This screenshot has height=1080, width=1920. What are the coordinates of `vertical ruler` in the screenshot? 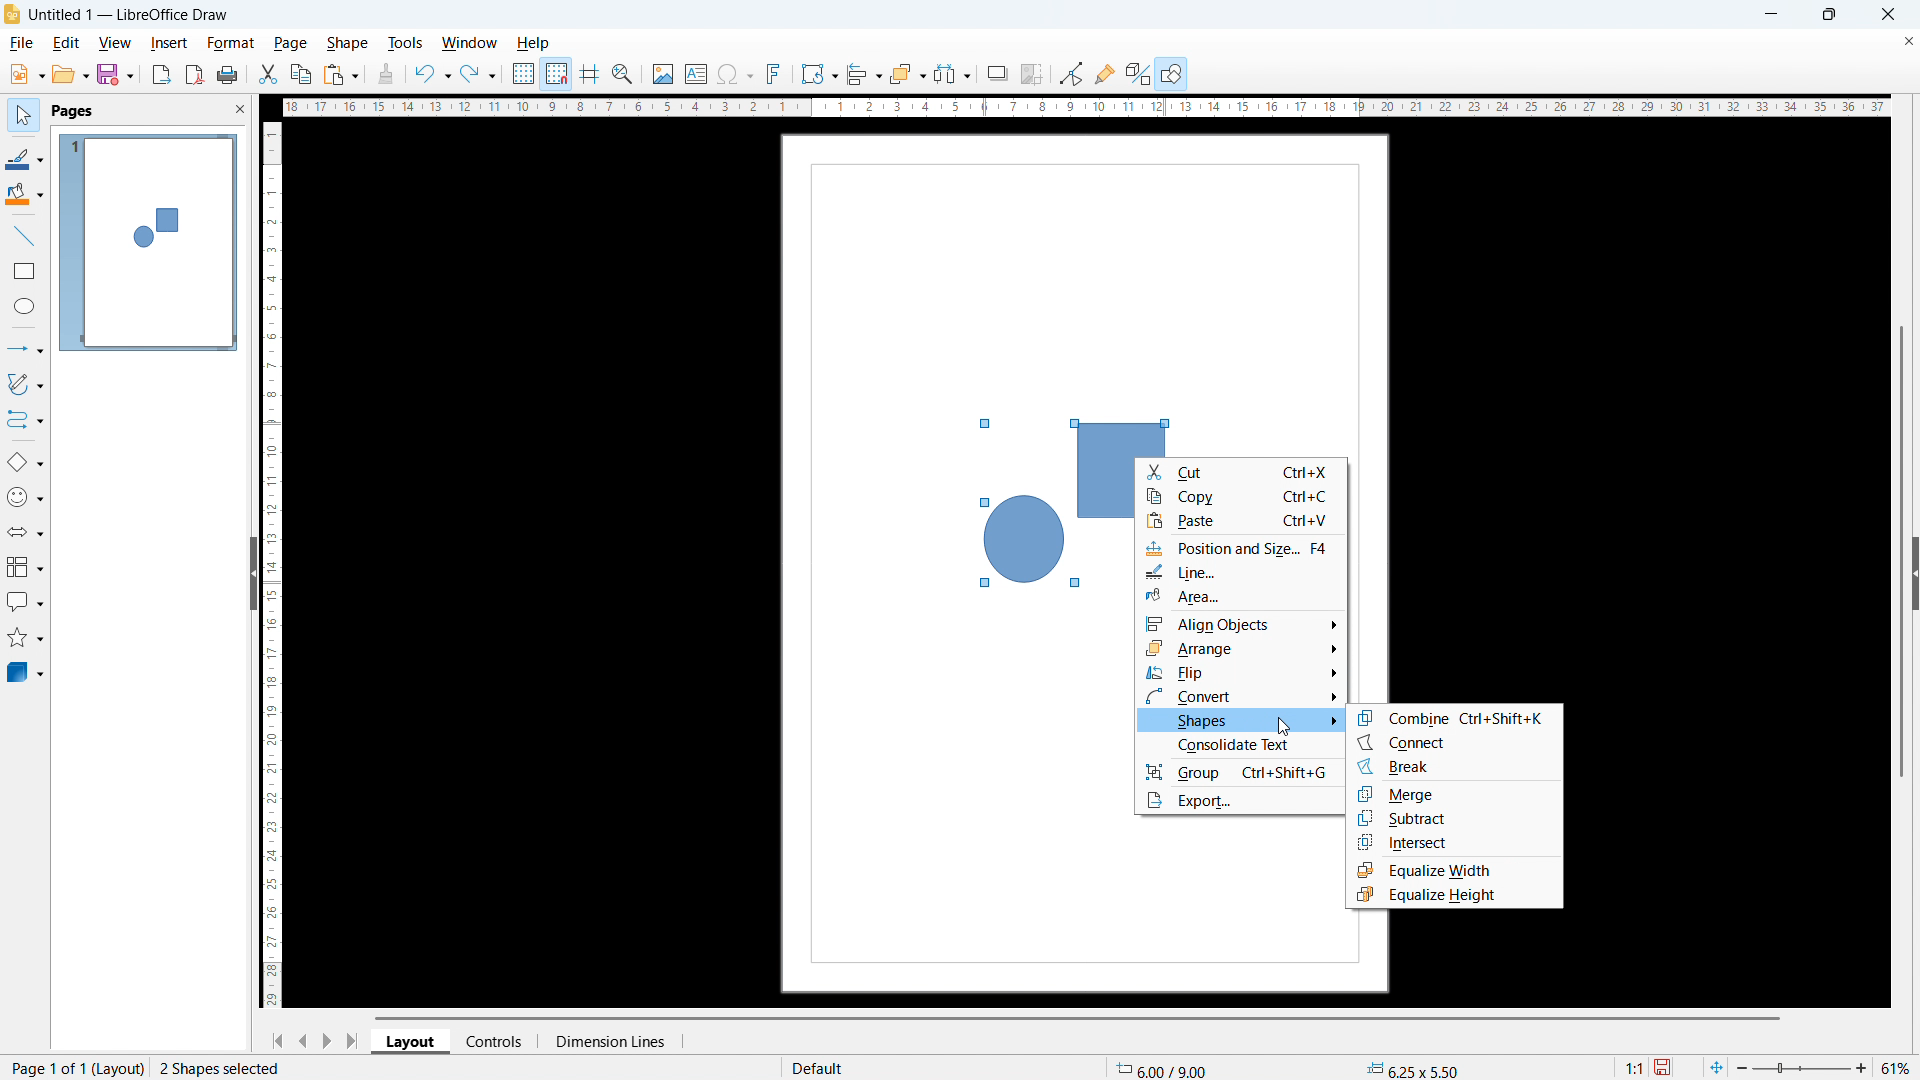 It's located at (270, 565).